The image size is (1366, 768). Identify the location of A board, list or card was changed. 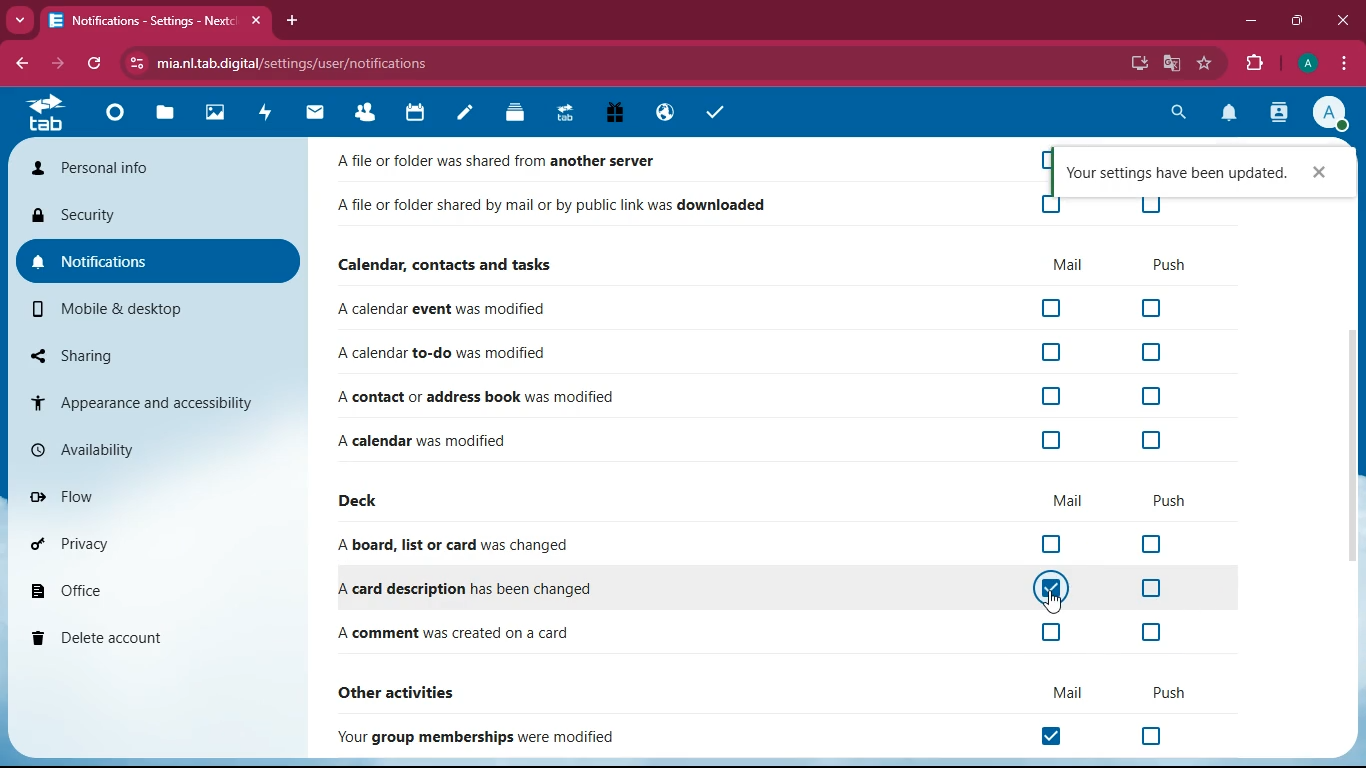
(460, 546).